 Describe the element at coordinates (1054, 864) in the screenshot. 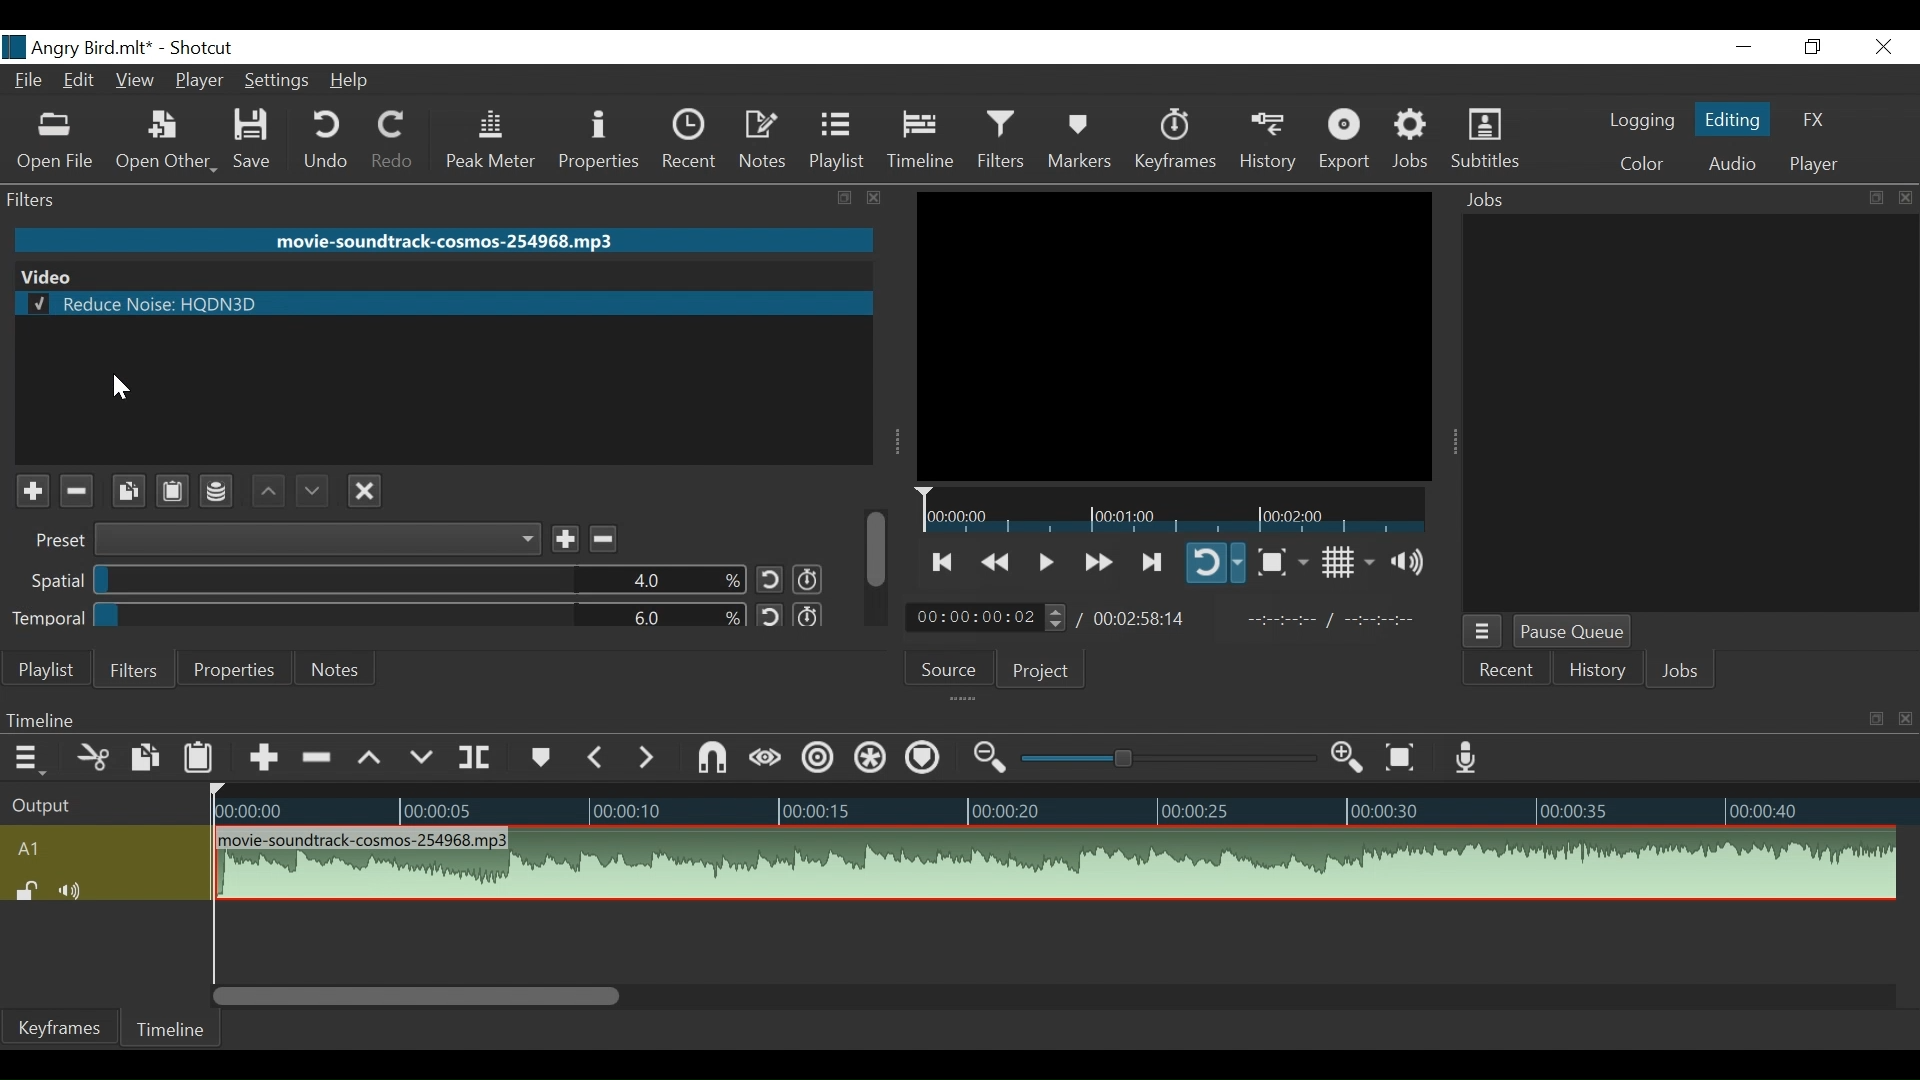

I see `Audio track clip` at that location.